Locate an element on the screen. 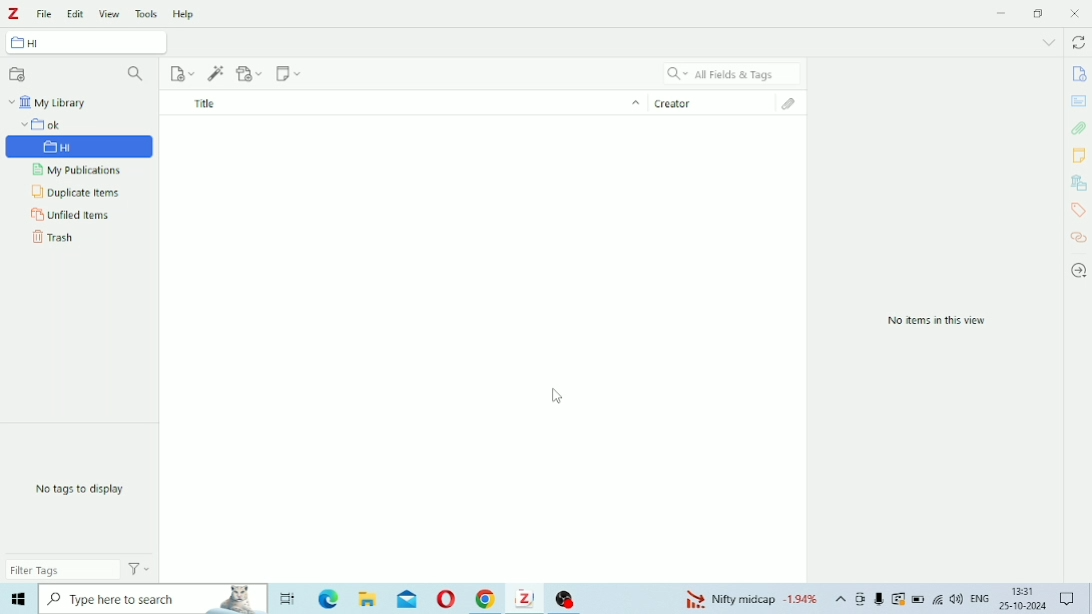 This screenshot has height=614, width=1092. Notifications is located at coordinates (1067, 596).